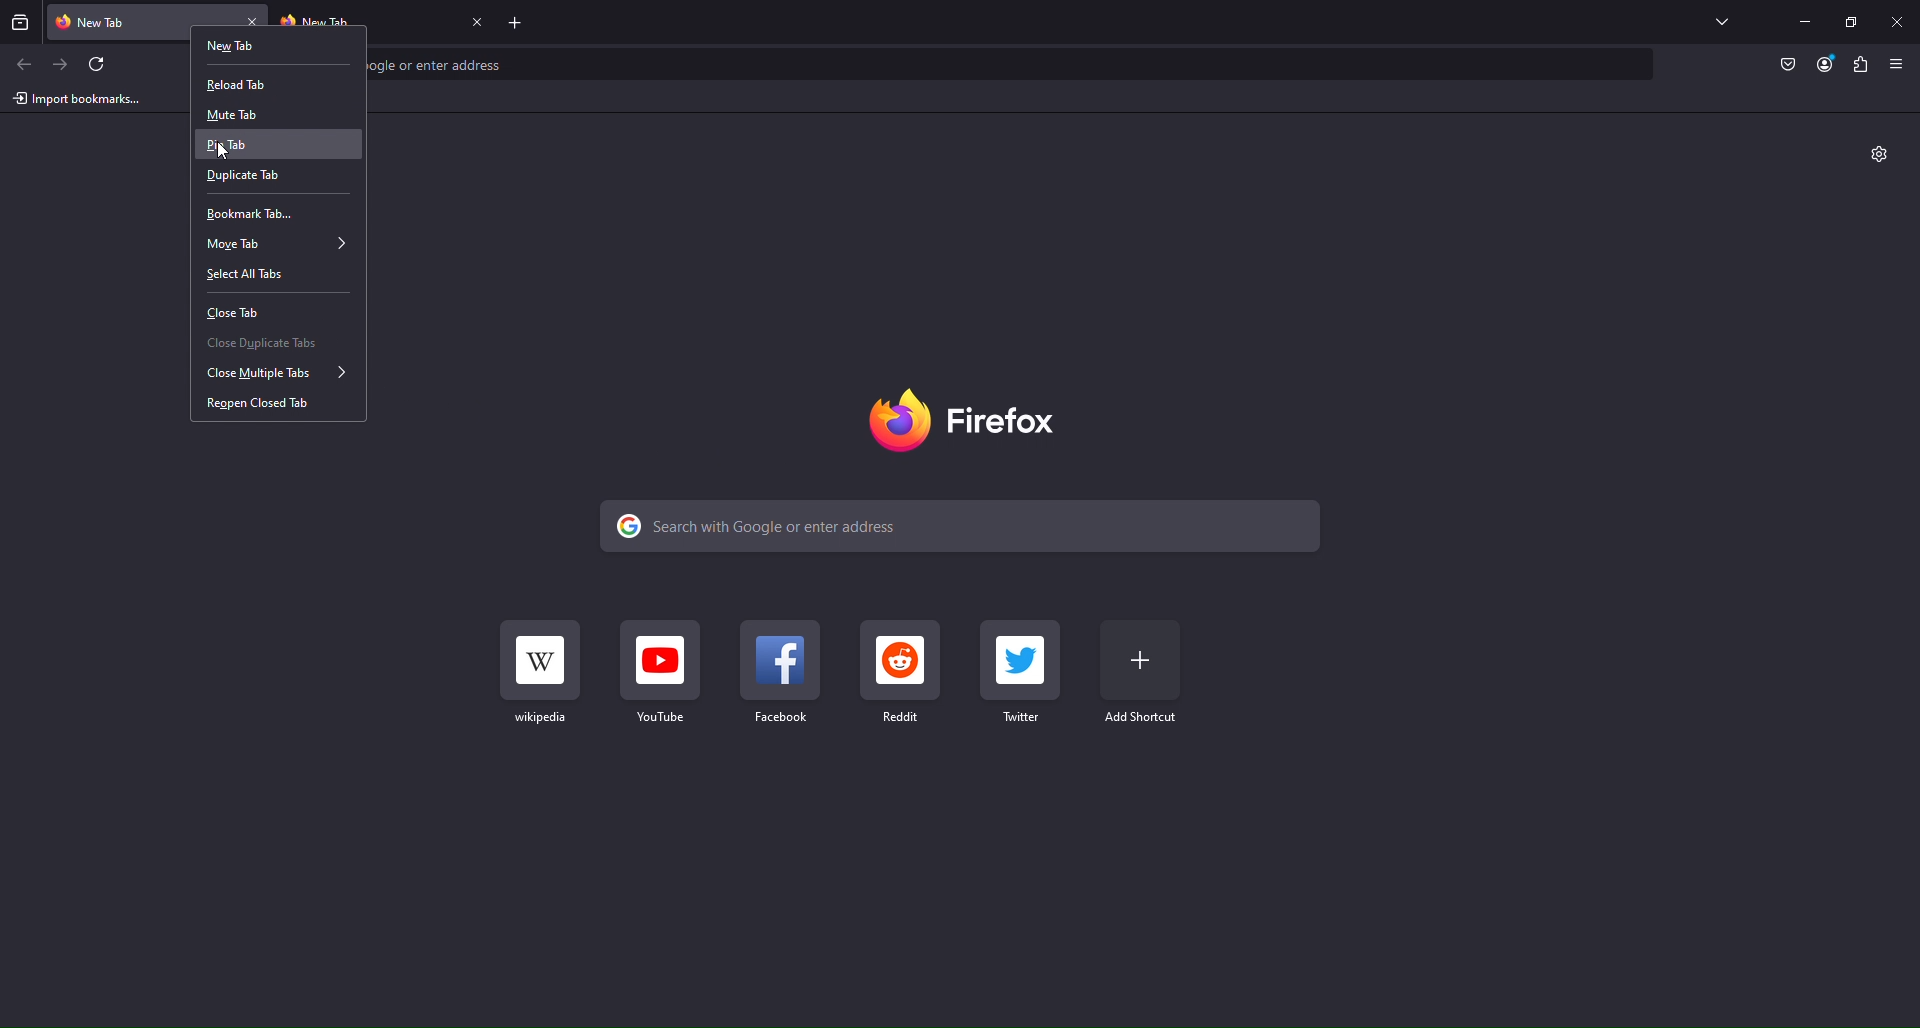 Image resolution: width=1920 pixels, height=1028 pixels. Describe the element at coordinates (103, 65) in the screenshot. I see `Refresh` at that location.